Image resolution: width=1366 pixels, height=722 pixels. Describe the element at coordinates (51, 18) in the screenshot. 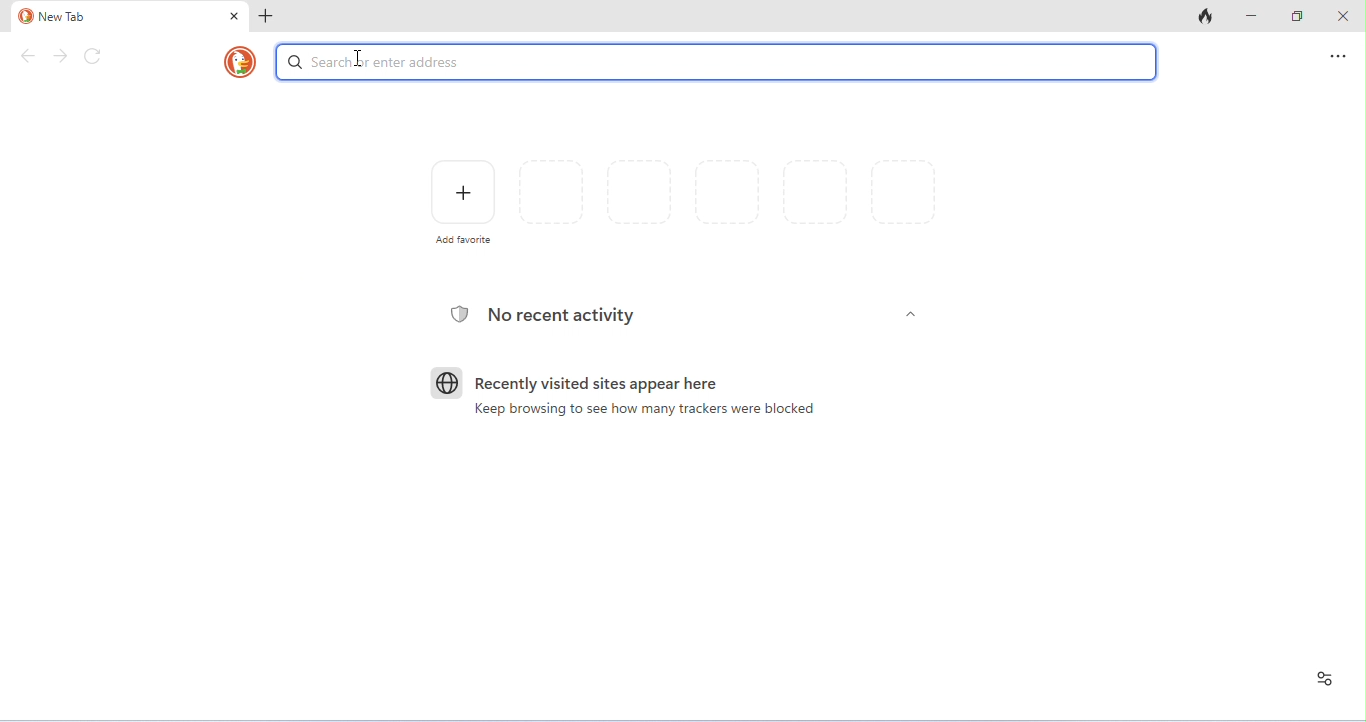

I see `new tab` at that location.